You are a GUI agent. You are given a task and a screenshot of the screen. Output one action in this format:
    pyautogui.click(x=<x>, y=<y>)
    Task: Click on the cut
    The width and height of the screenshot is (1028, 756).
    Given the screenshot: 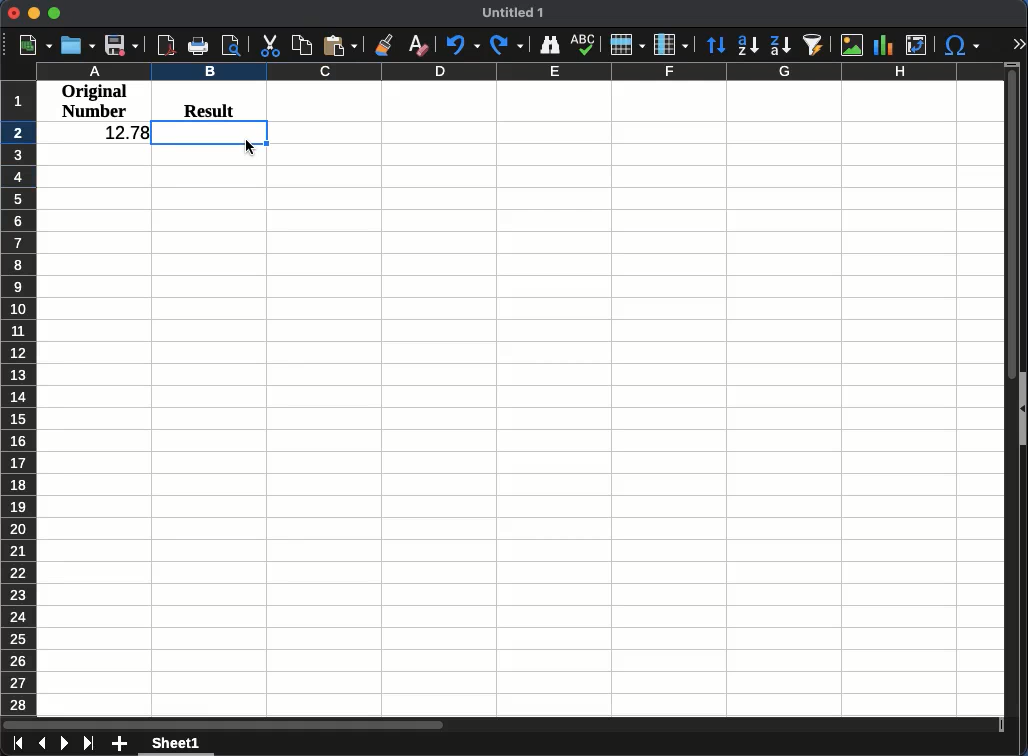 What is the action you would take?
    pyautogui.click(x=271, y=46)
    